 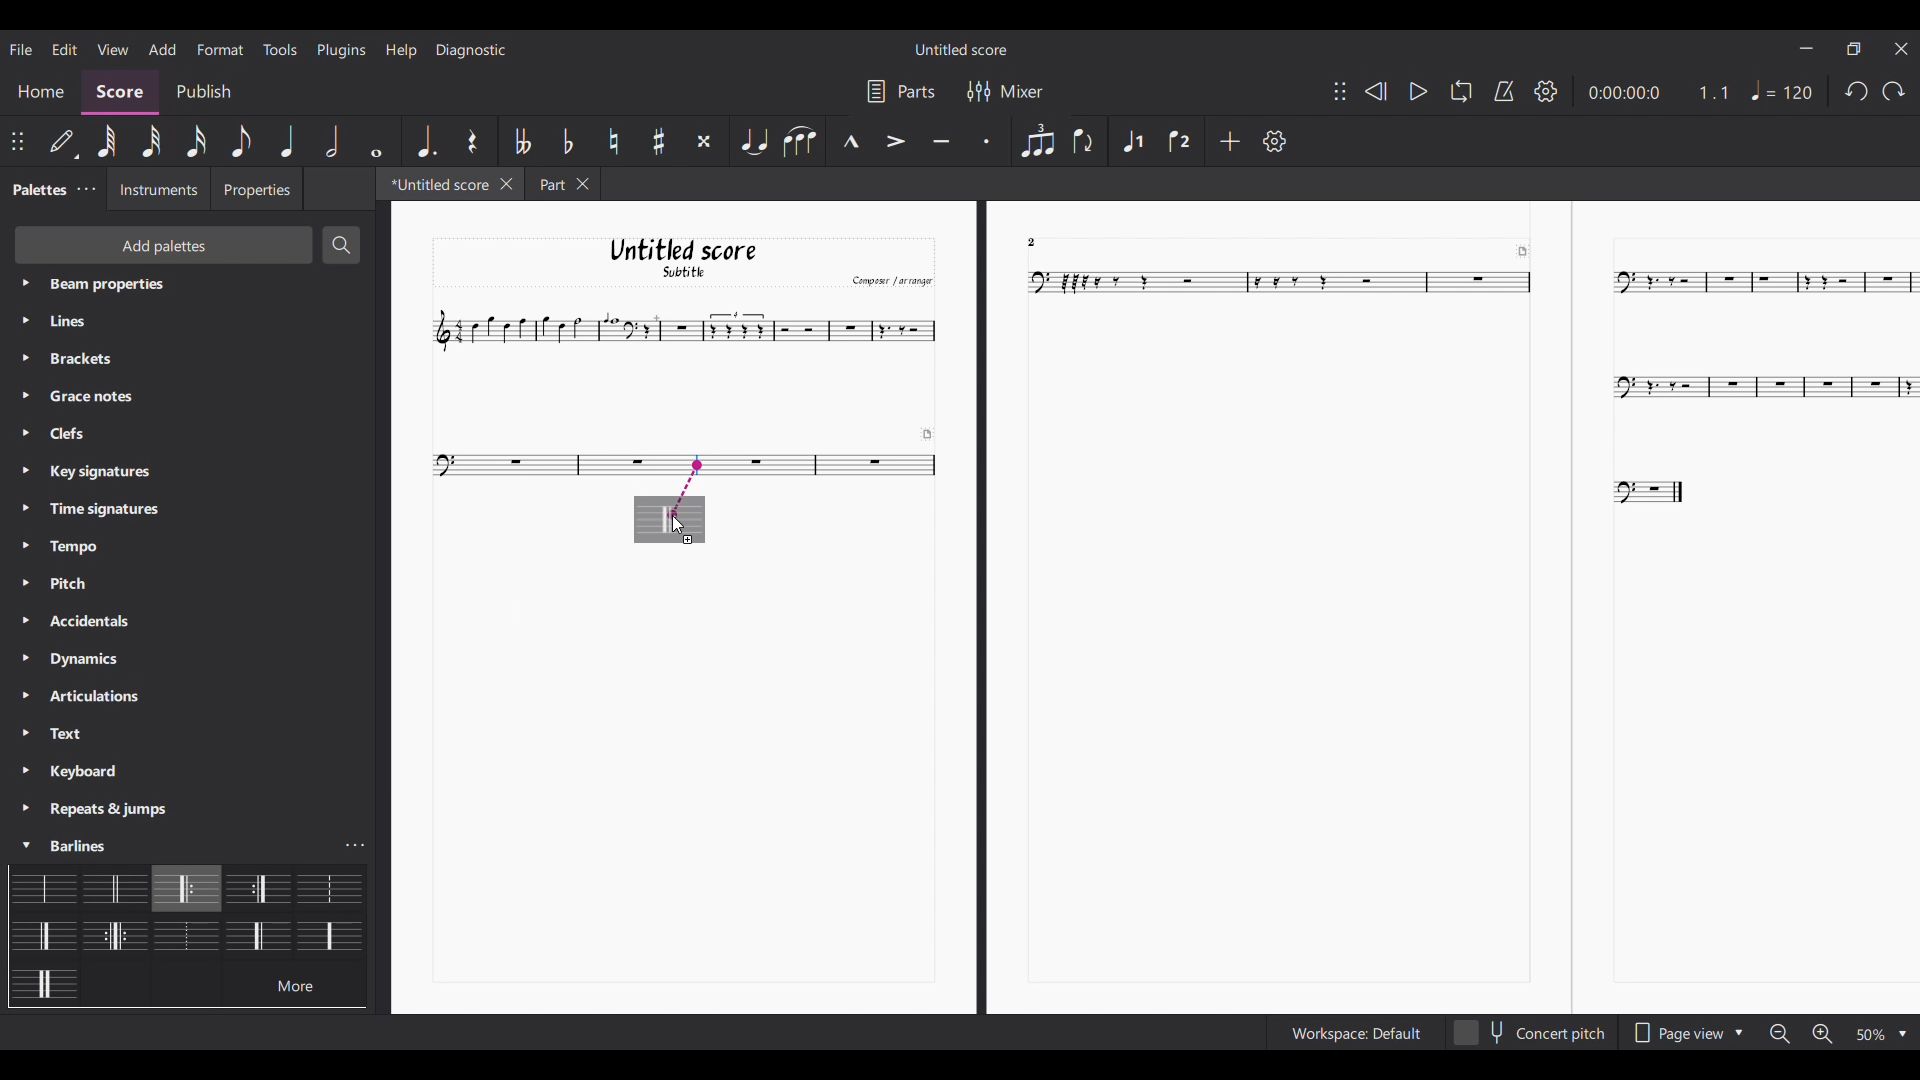 I want to click on Barline options, so click(x=42, y=984).